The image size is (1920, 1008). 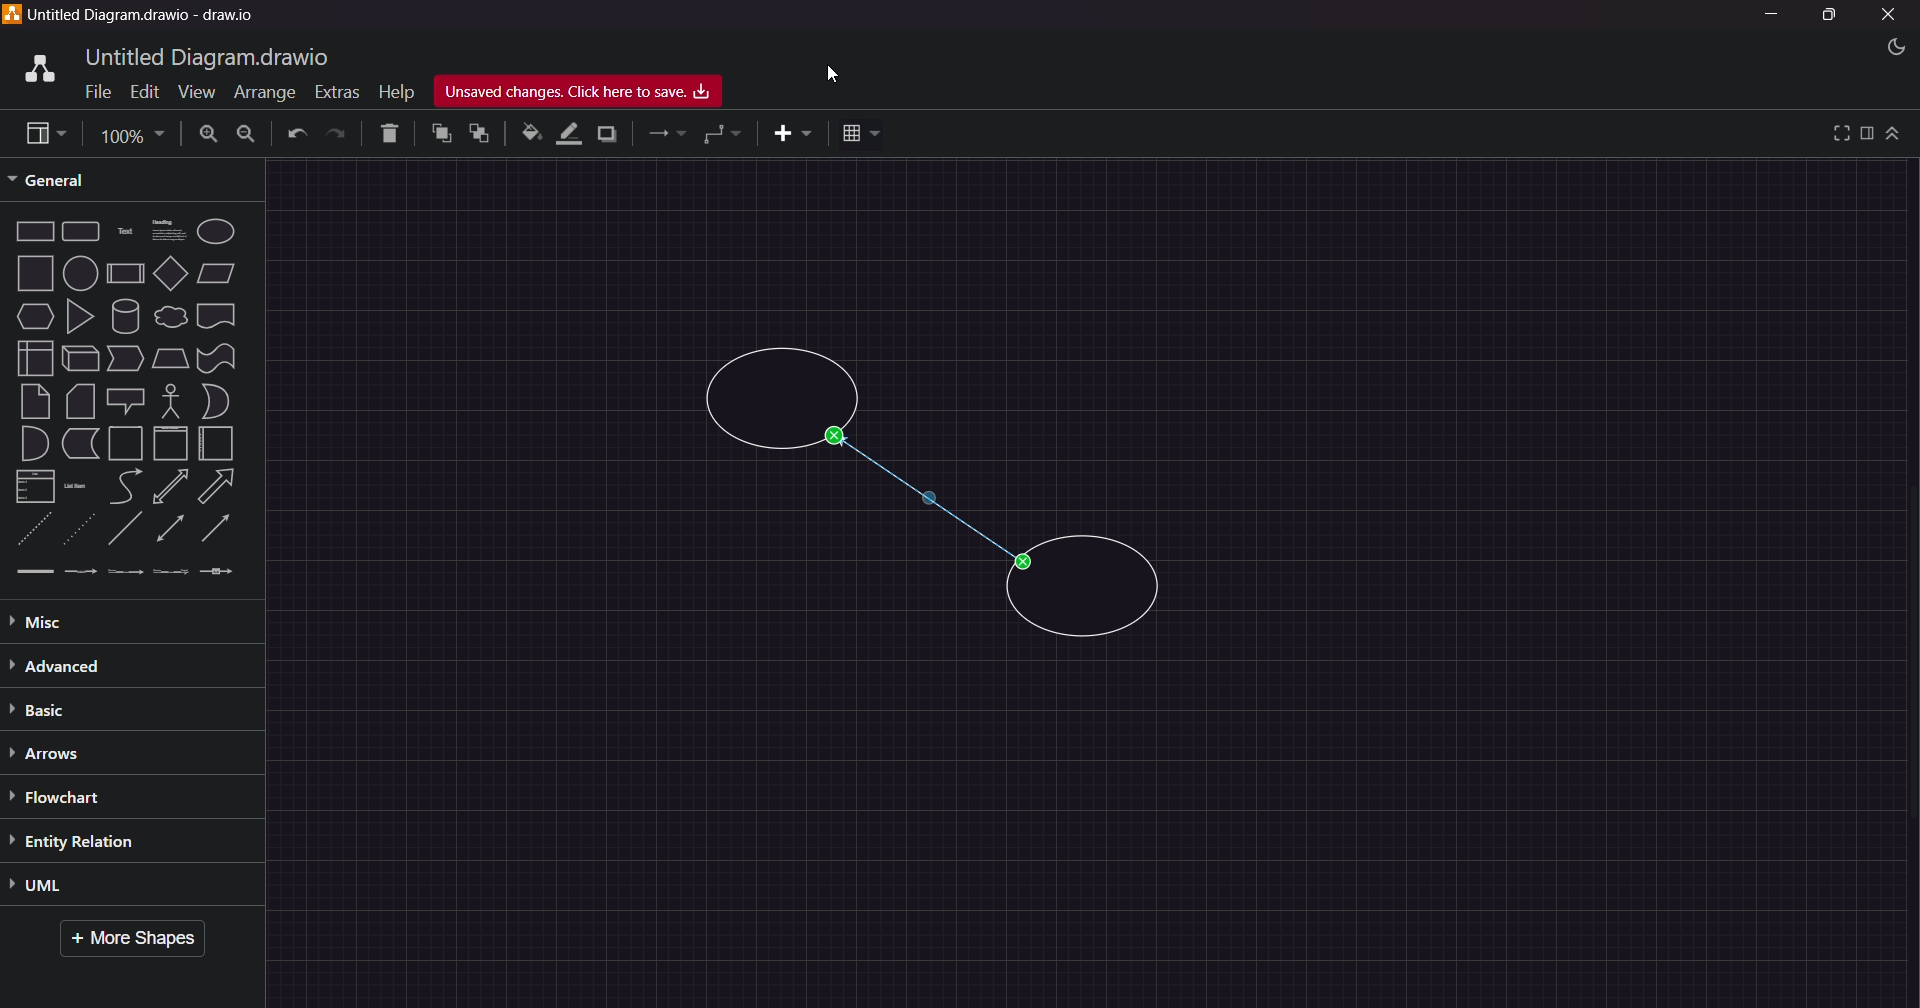 What do you see at coordinates (569, 133) in the screenshot?
I see `line color` at bounding box center [569, 133].